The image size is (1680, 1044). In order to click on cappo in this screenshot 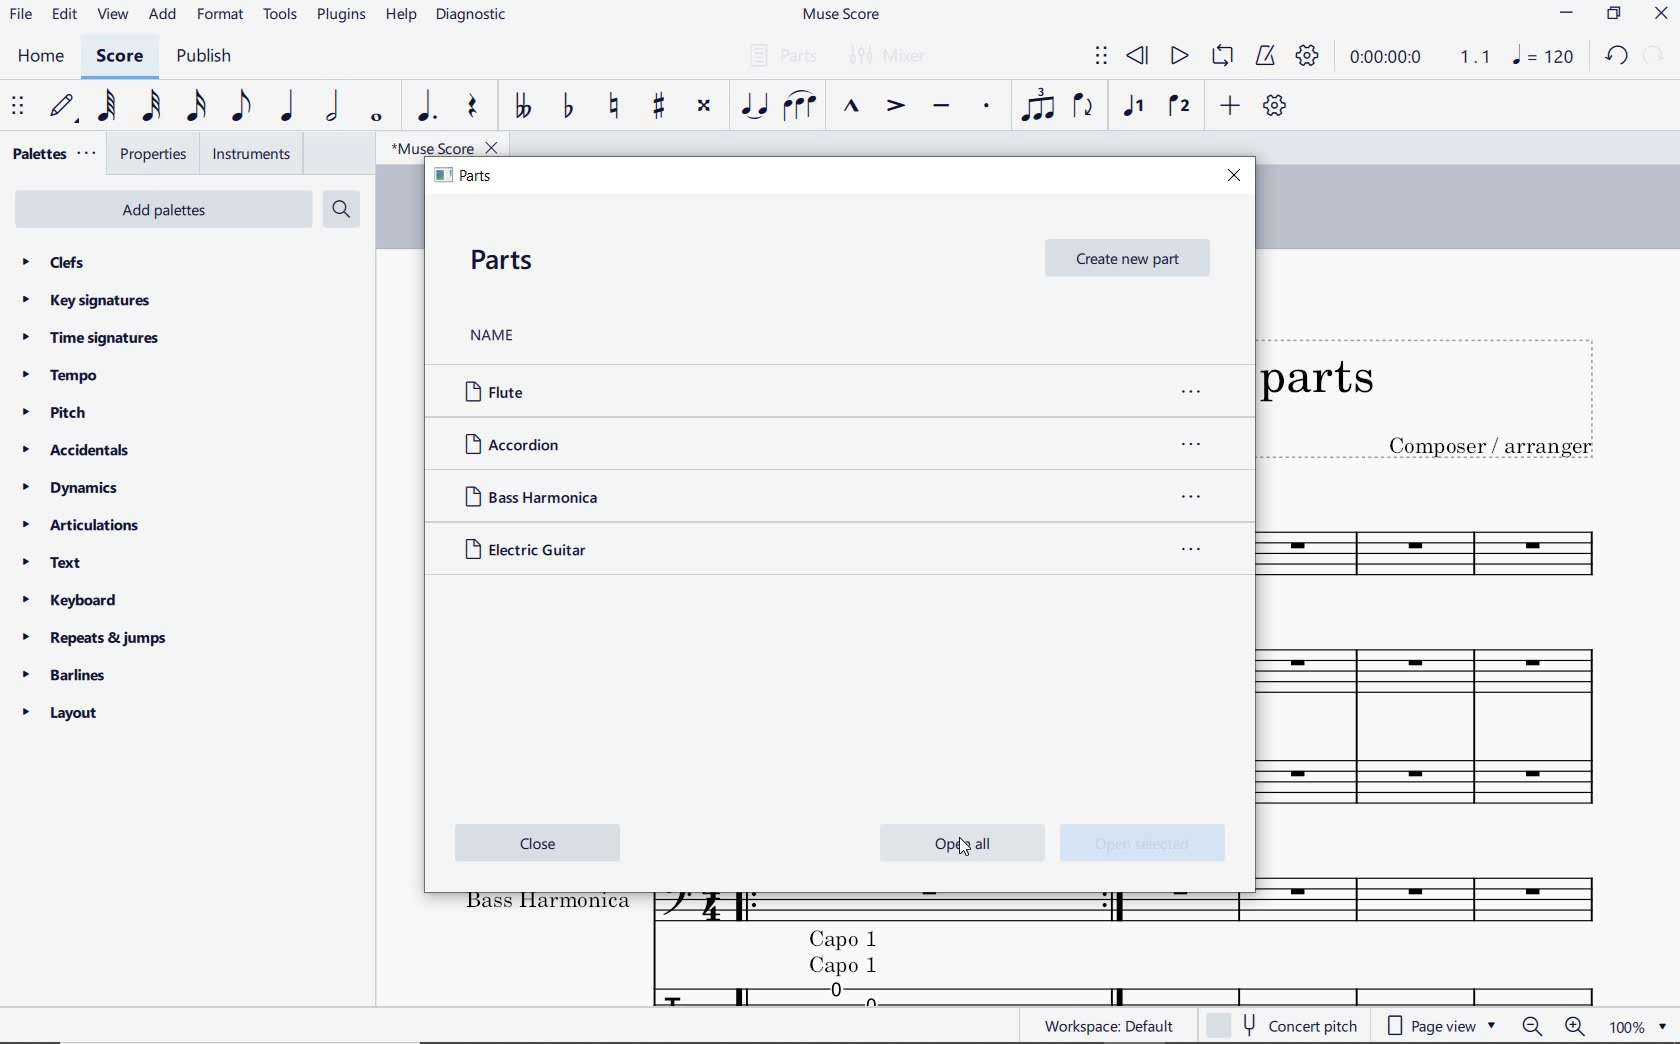, I will do `click(850, 952)`.